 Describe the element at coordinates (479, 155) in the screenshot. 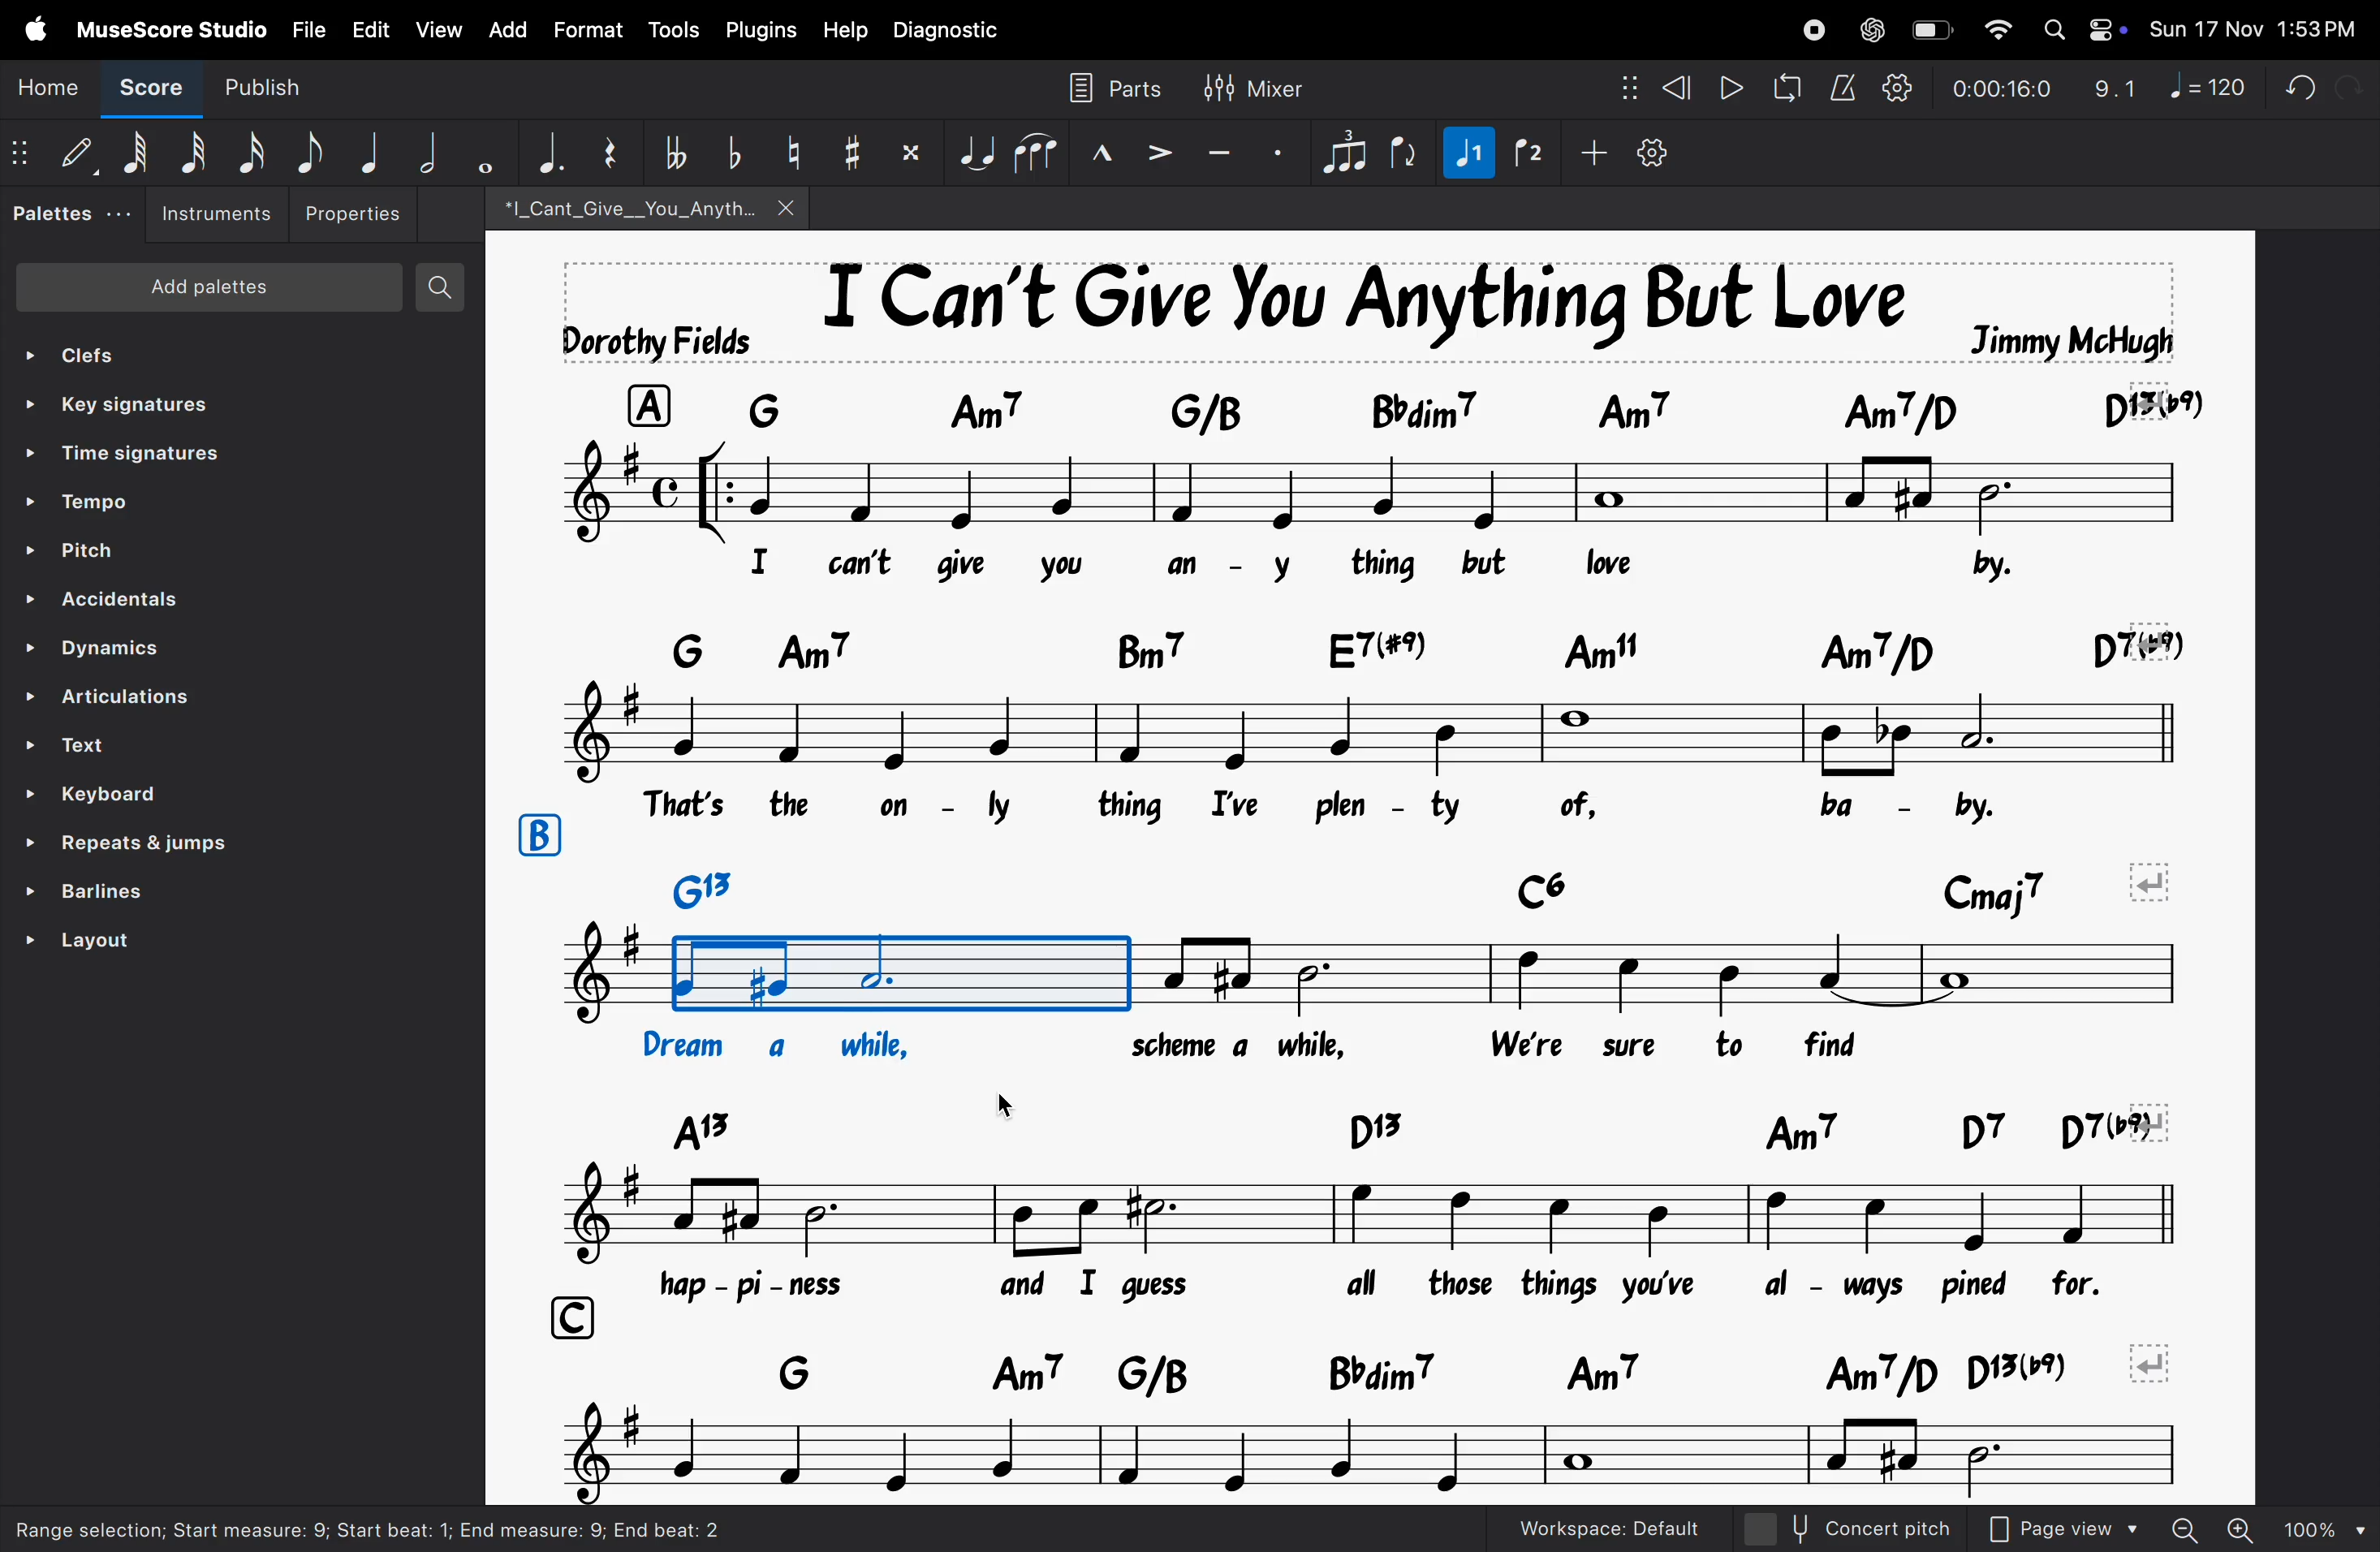

I see `whole note` at that location.